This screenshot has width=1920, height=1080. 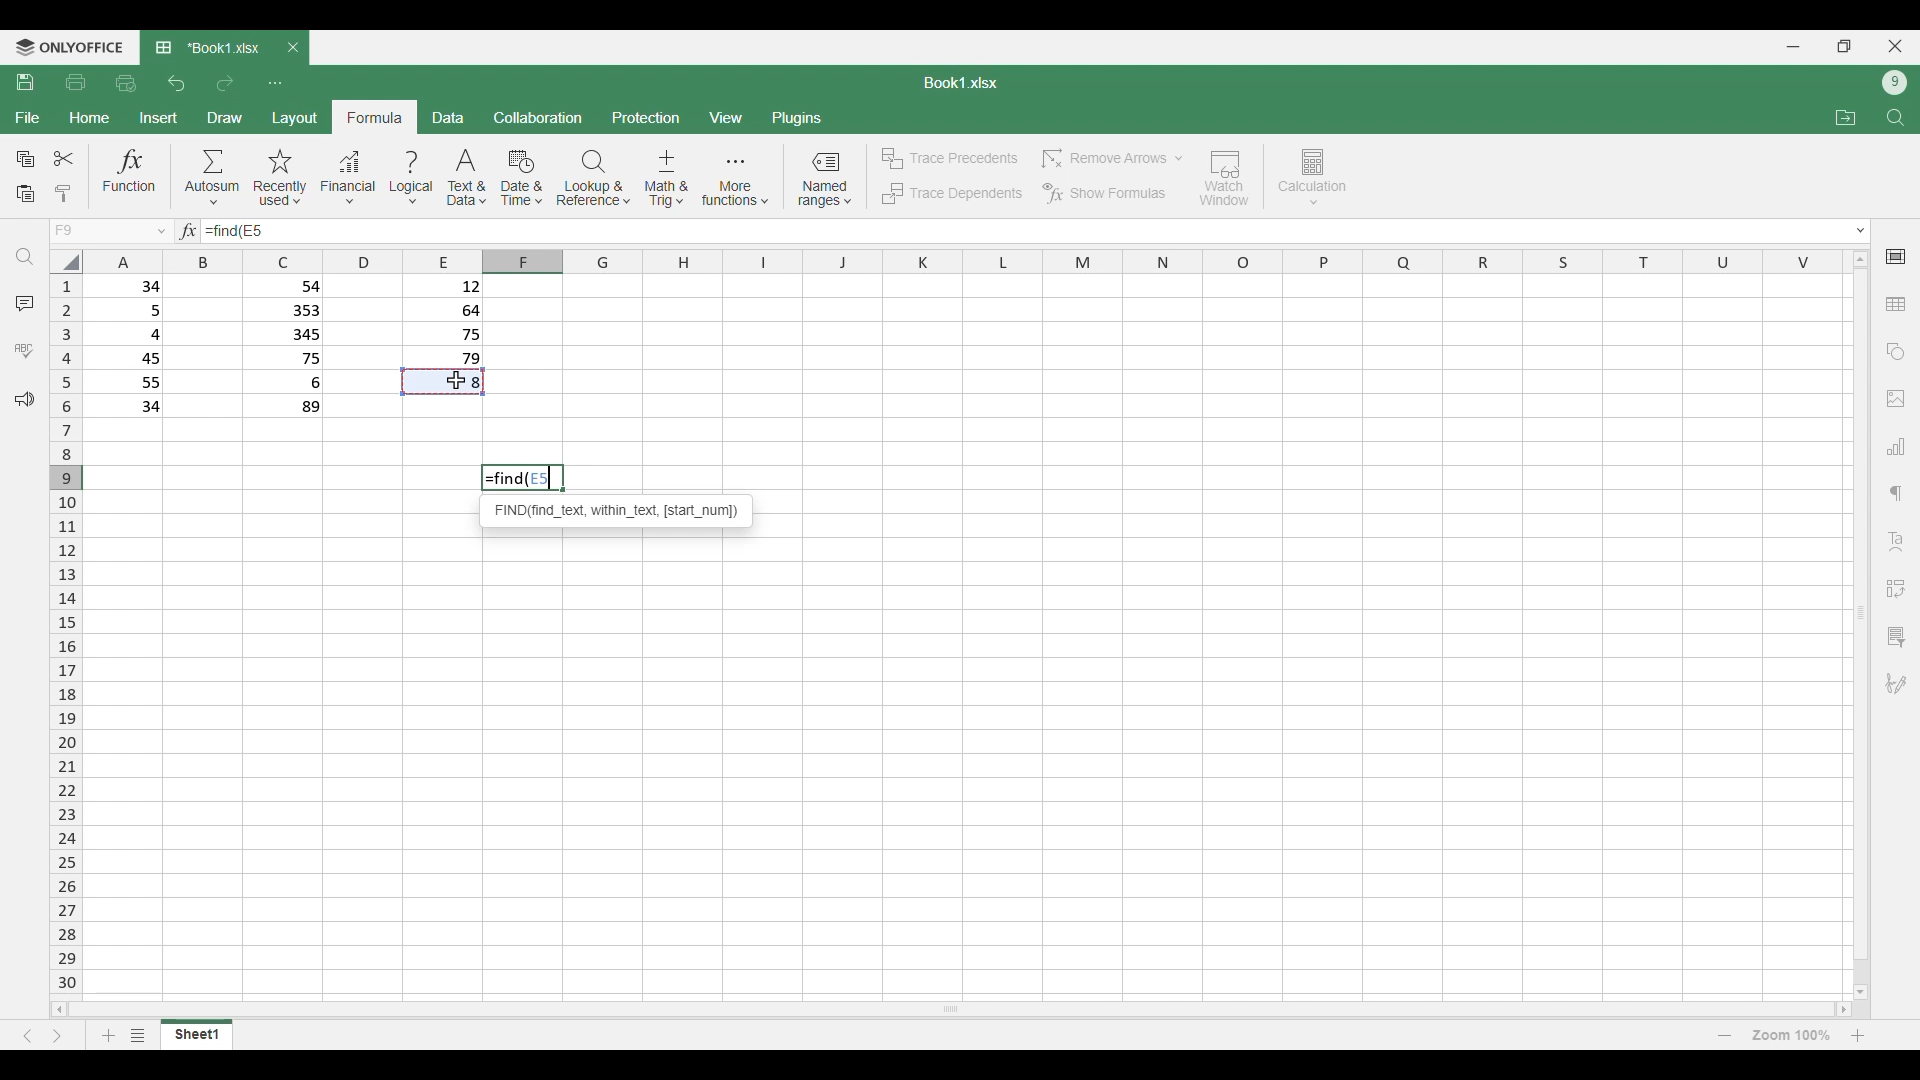 What do you see at coordinates (66, 632) in the screenshot?
I see `Indicates rows` at bounding box center [66, 632].